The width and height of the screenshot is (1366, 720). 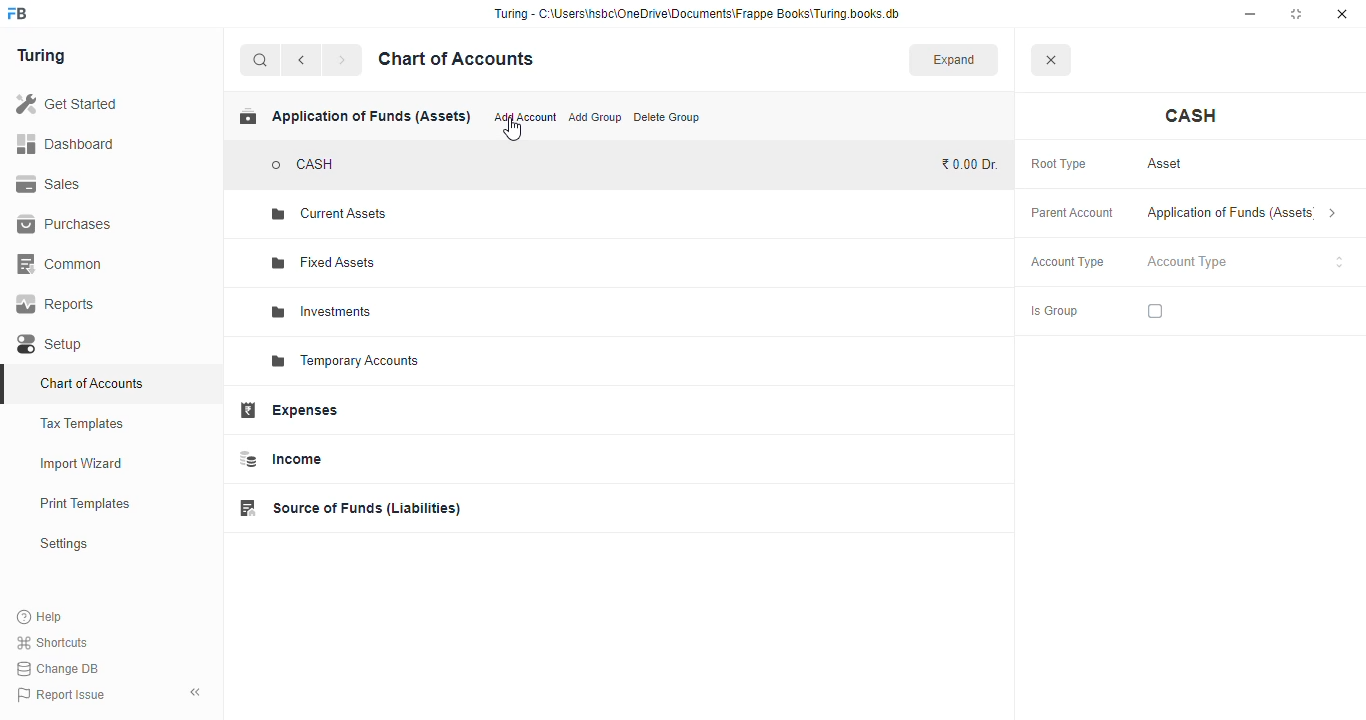 What do you see at coordinates (18, 13) in the screenshot?
I see `logo` at bounding box center [18, 13].